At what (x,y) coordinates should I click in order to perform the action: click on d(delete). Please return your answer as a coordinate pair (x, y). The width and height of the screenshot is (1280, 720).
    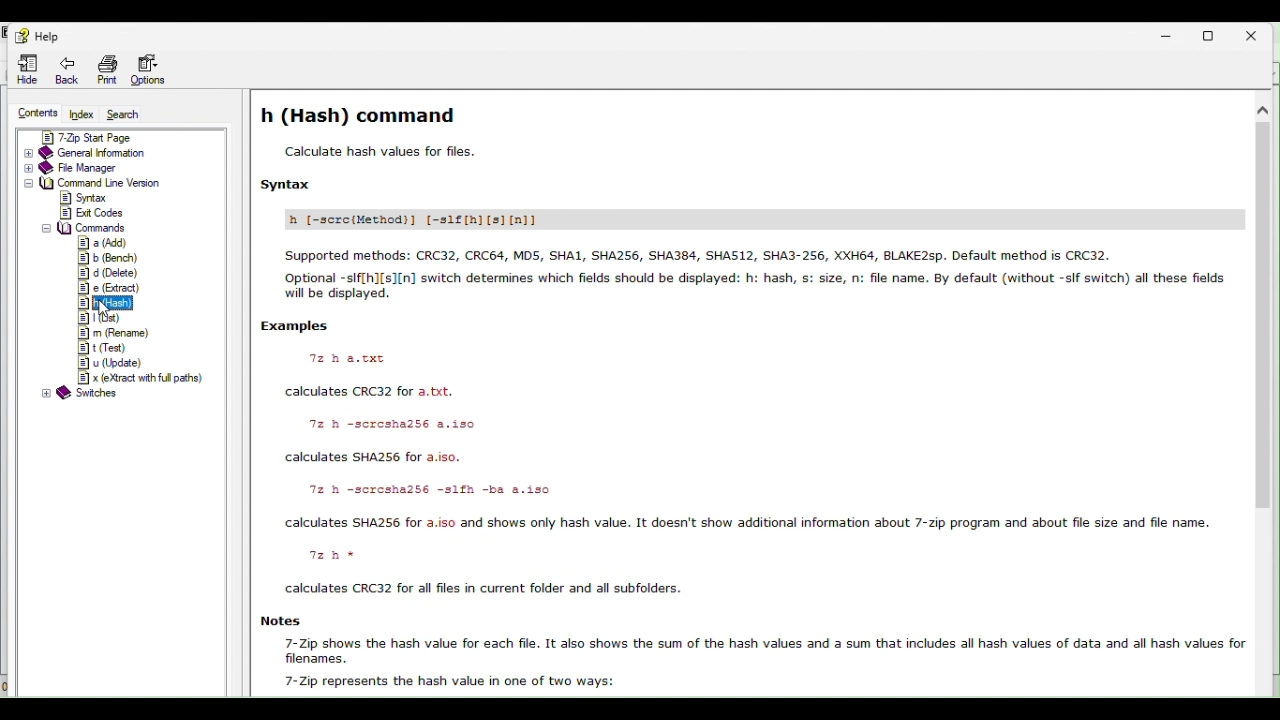
    Looking at the image, I should click on (106, 273).